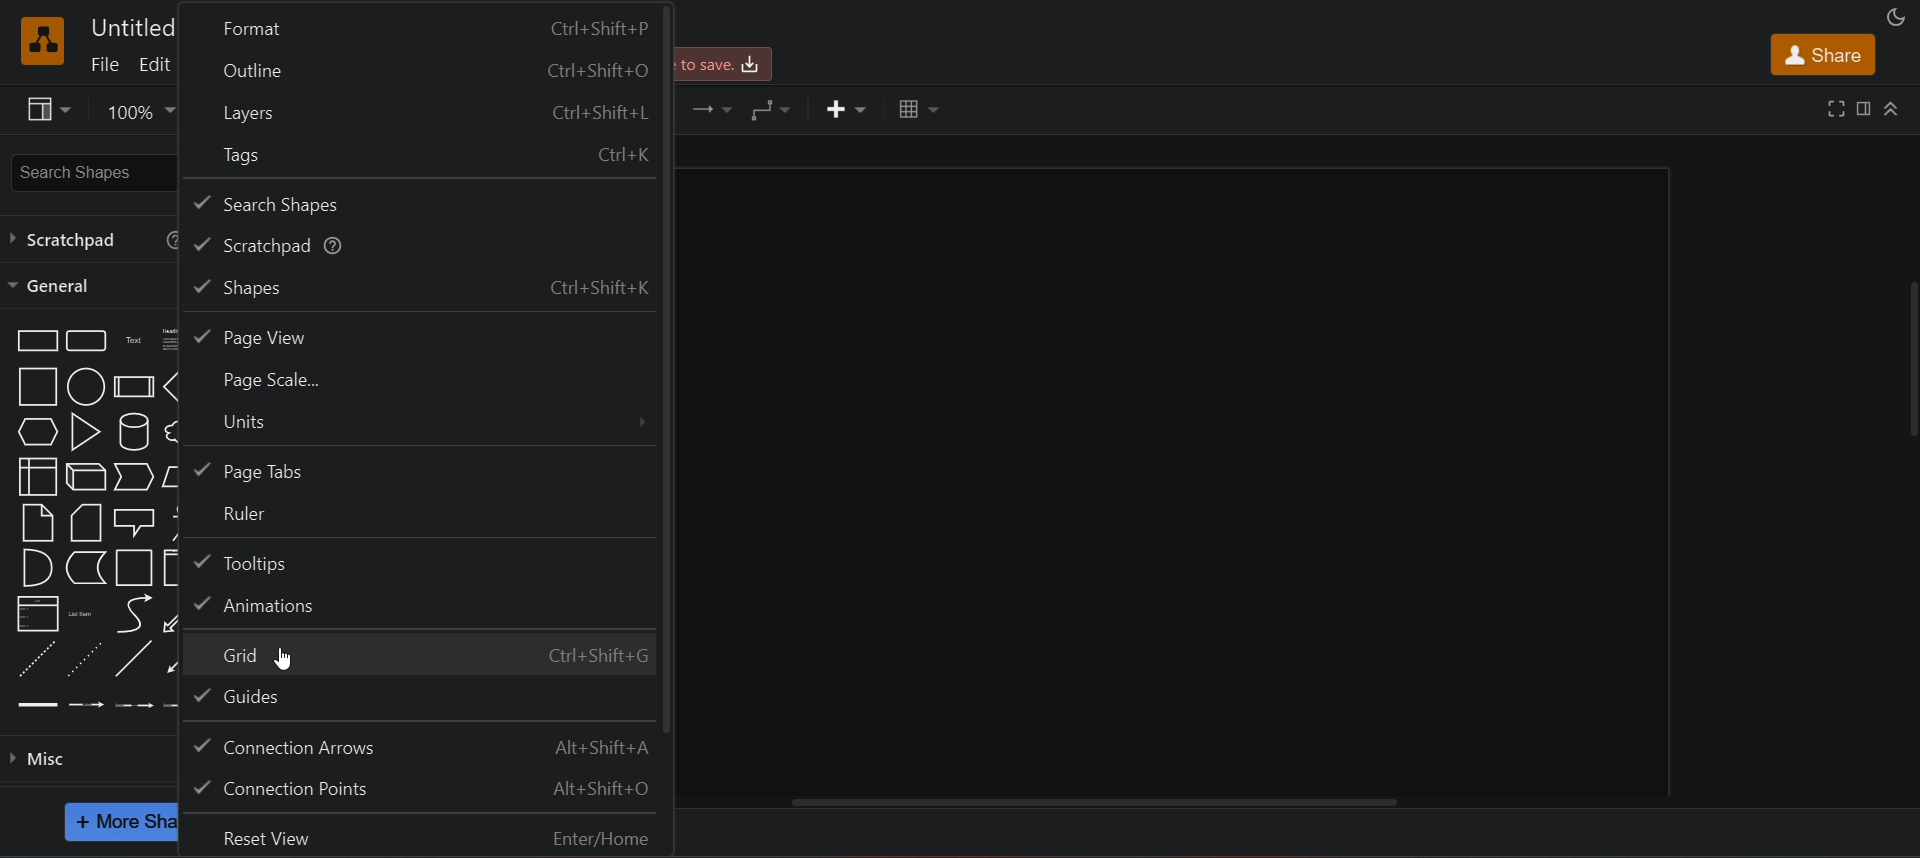 The height and width of the screenshot is (858, 1920). What do you see at coordinates (424, 340) in the screenshot?
I see `page view` at bounding box center [424, 340].